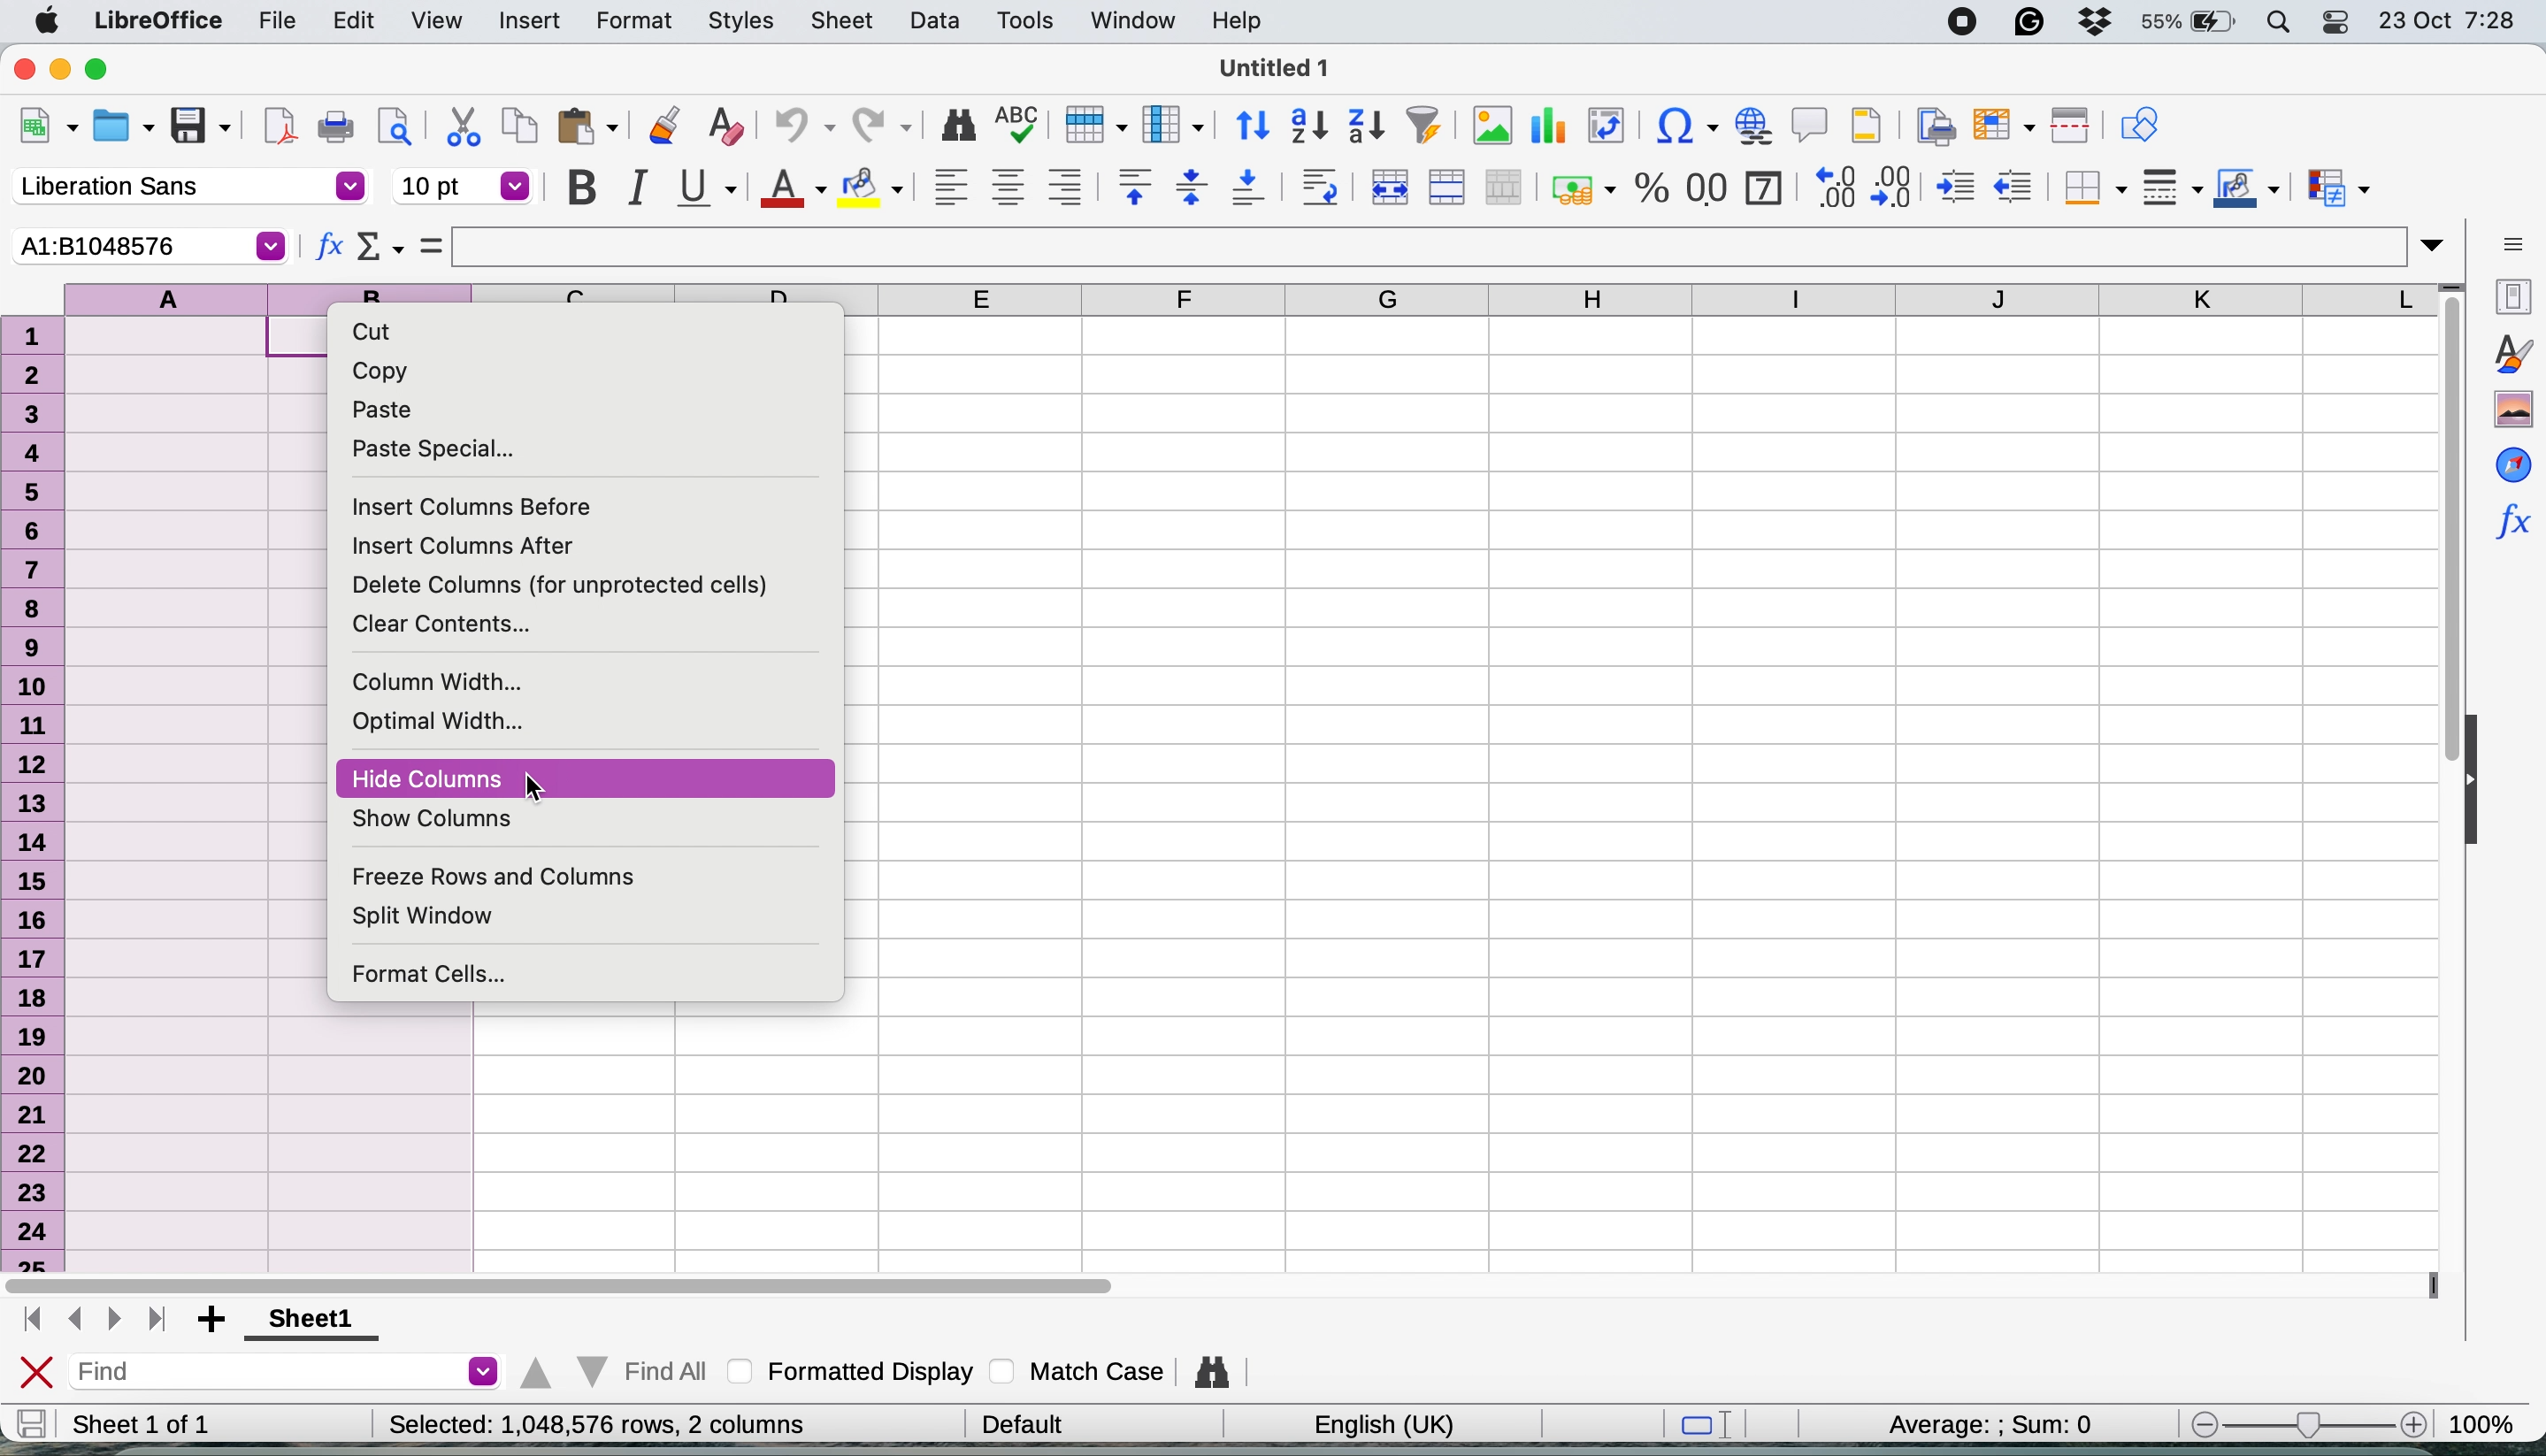 The image size is (2546, 1456). I want to click on align left, so click(946, 185).